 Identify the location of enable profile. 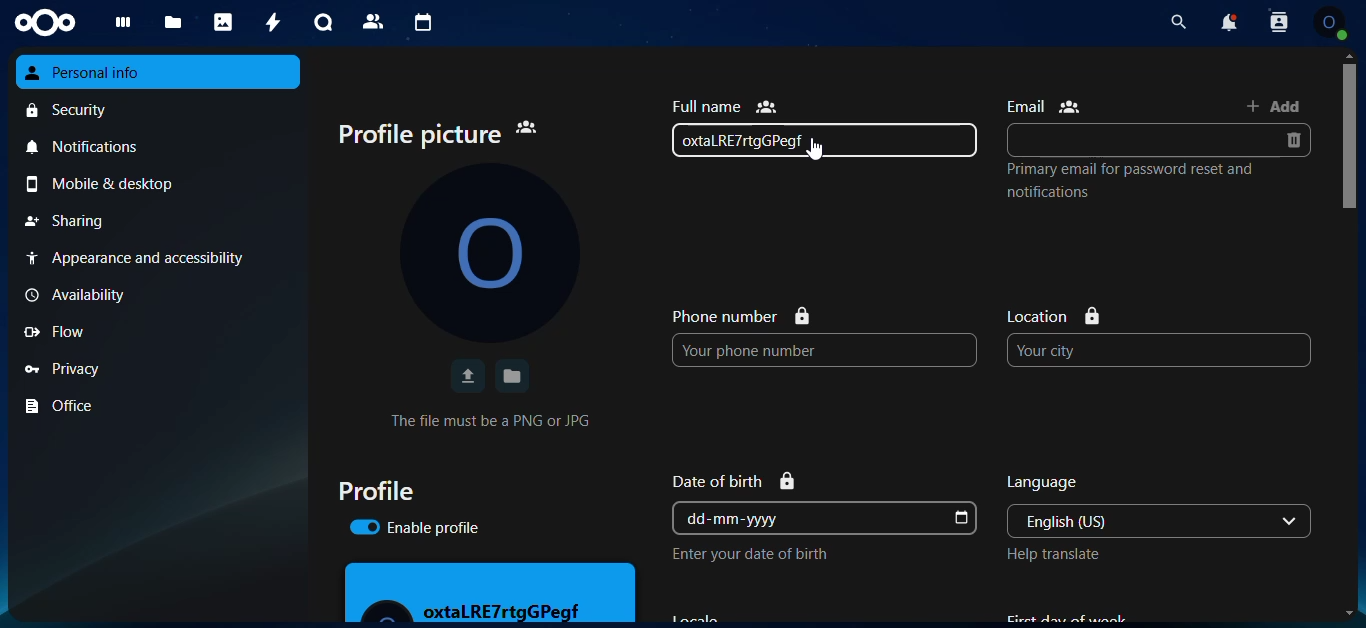
(414, 527).